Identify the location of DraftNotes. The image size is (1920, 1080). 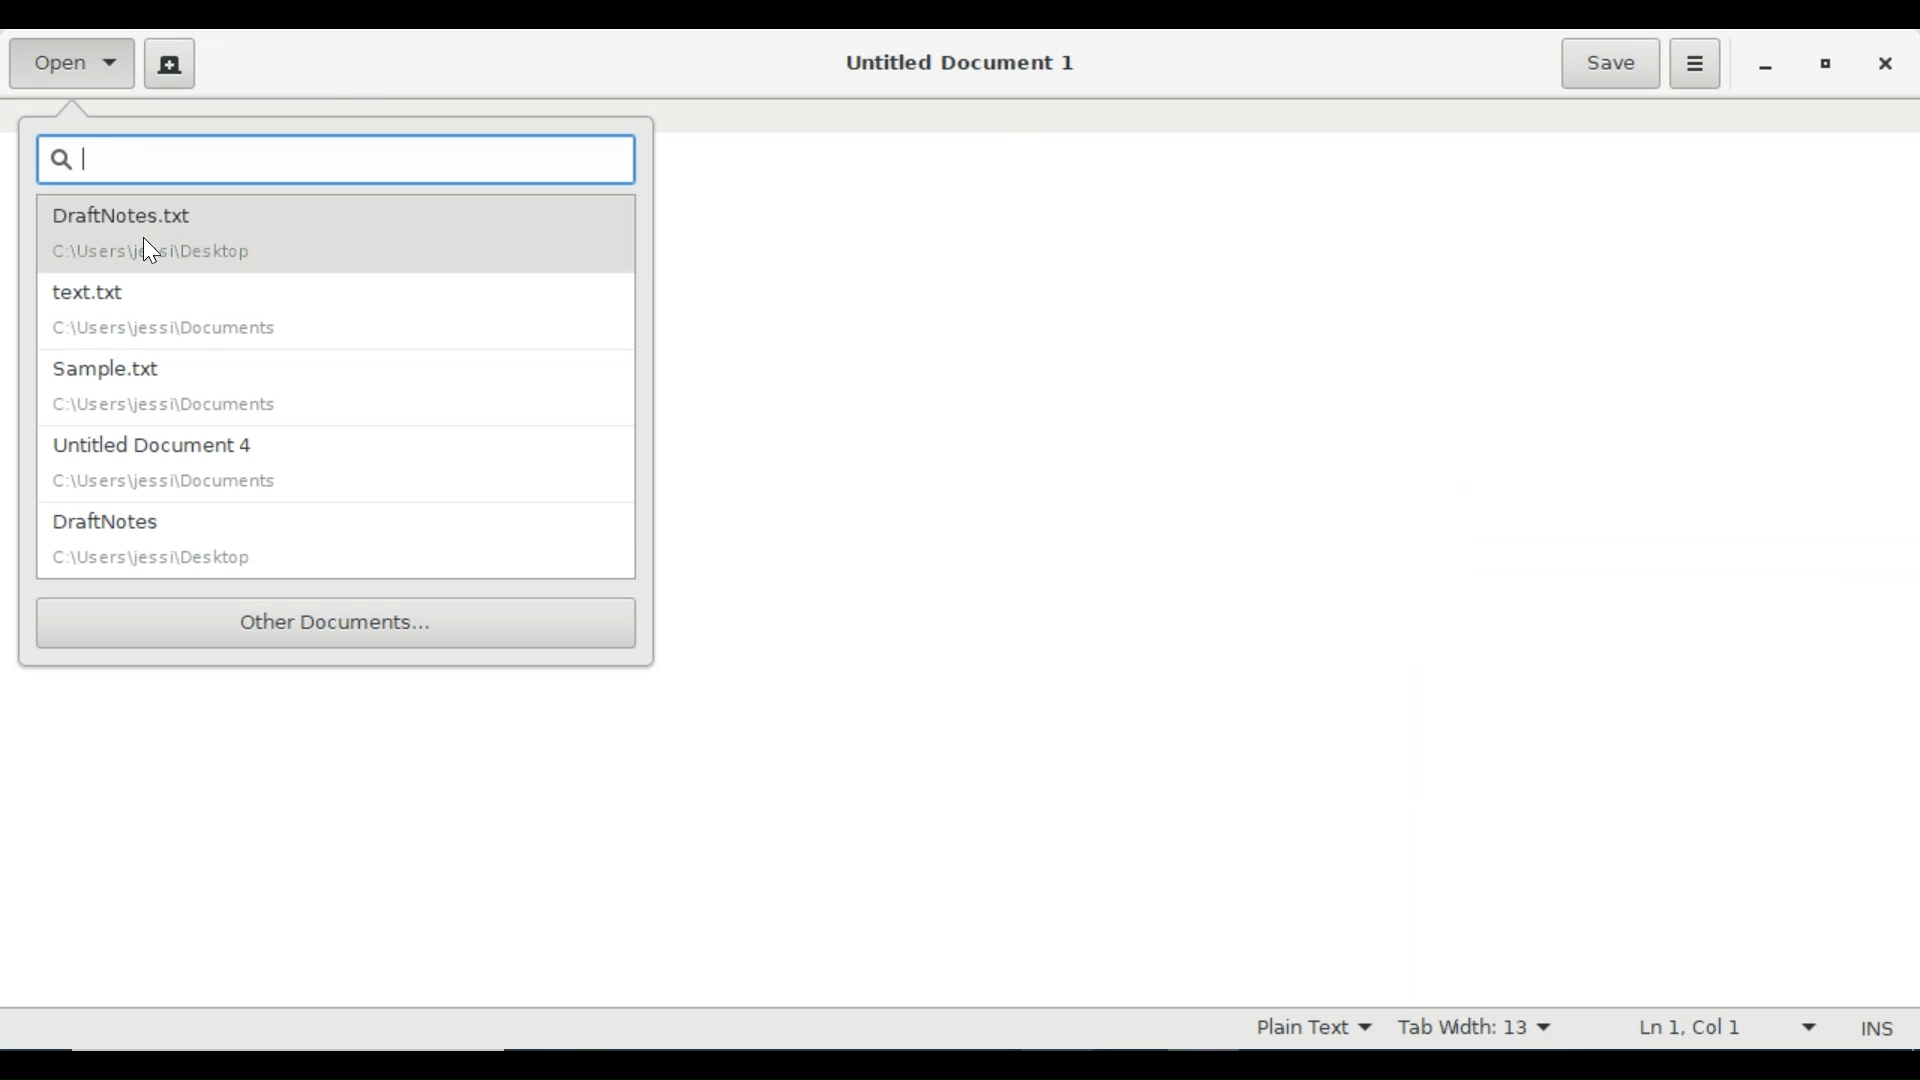
(344, 236).